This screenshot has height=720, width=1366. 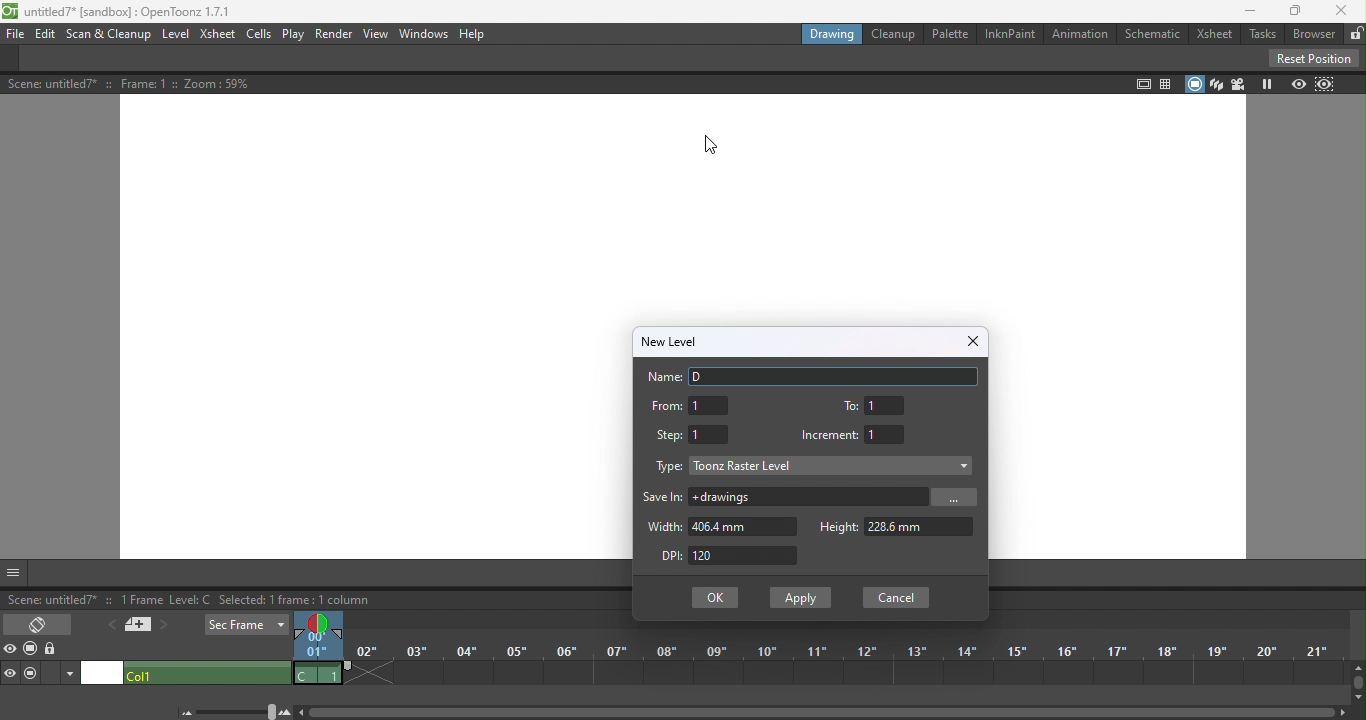 What do you see at coordinates (40, 622) in the screenshot?
I see `Toggle Xsheet/Timeline` at bounding box center [40, 622].